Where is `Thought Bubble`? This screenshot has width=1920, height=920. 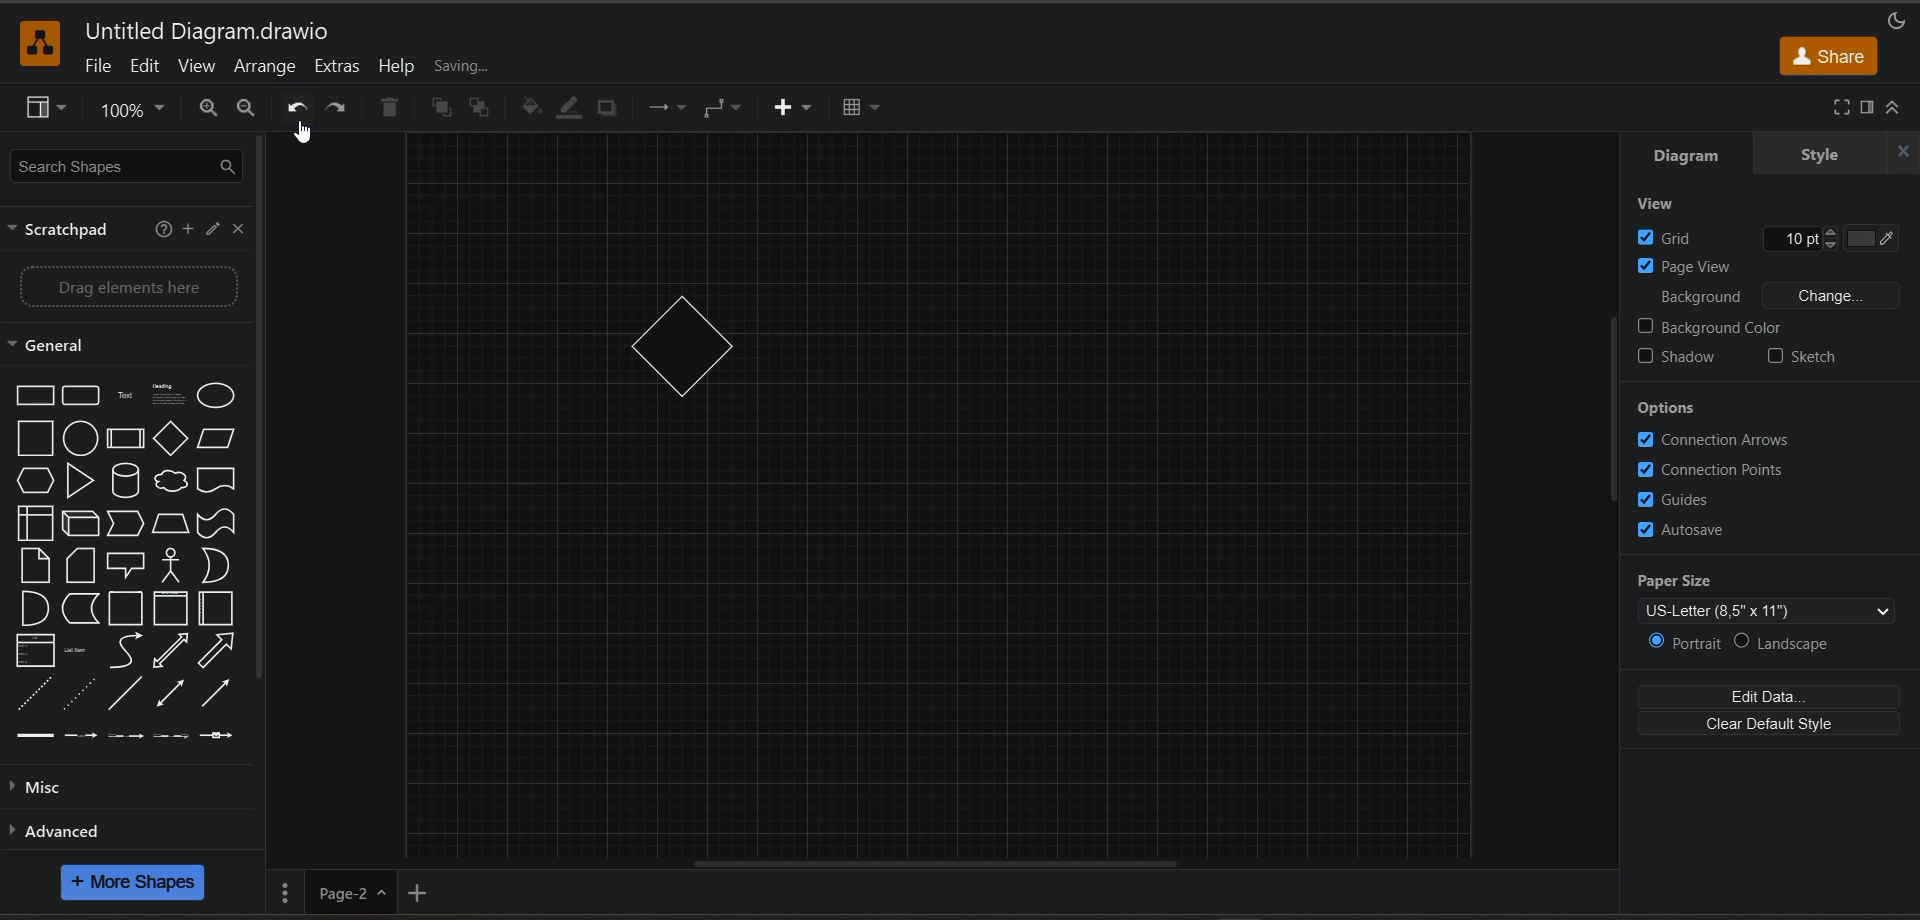
Thought Bubble is located at coordinates (170, 484).